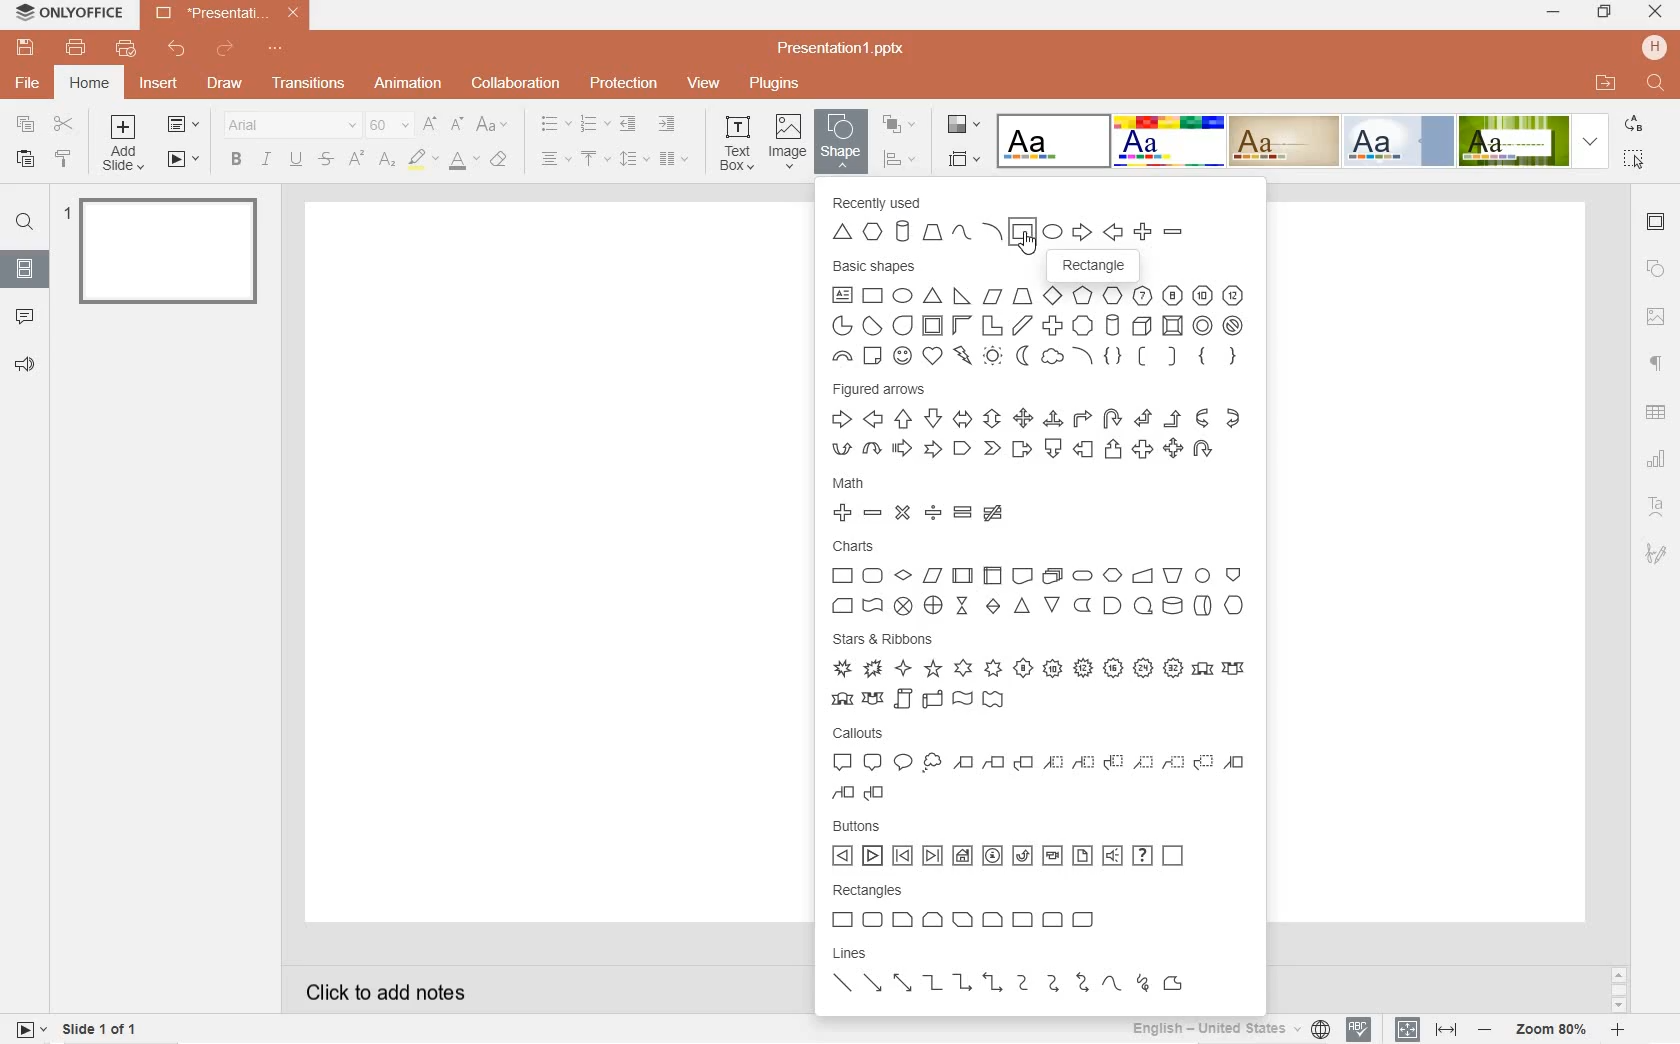  I want to click on Official, so click(1398, 141).